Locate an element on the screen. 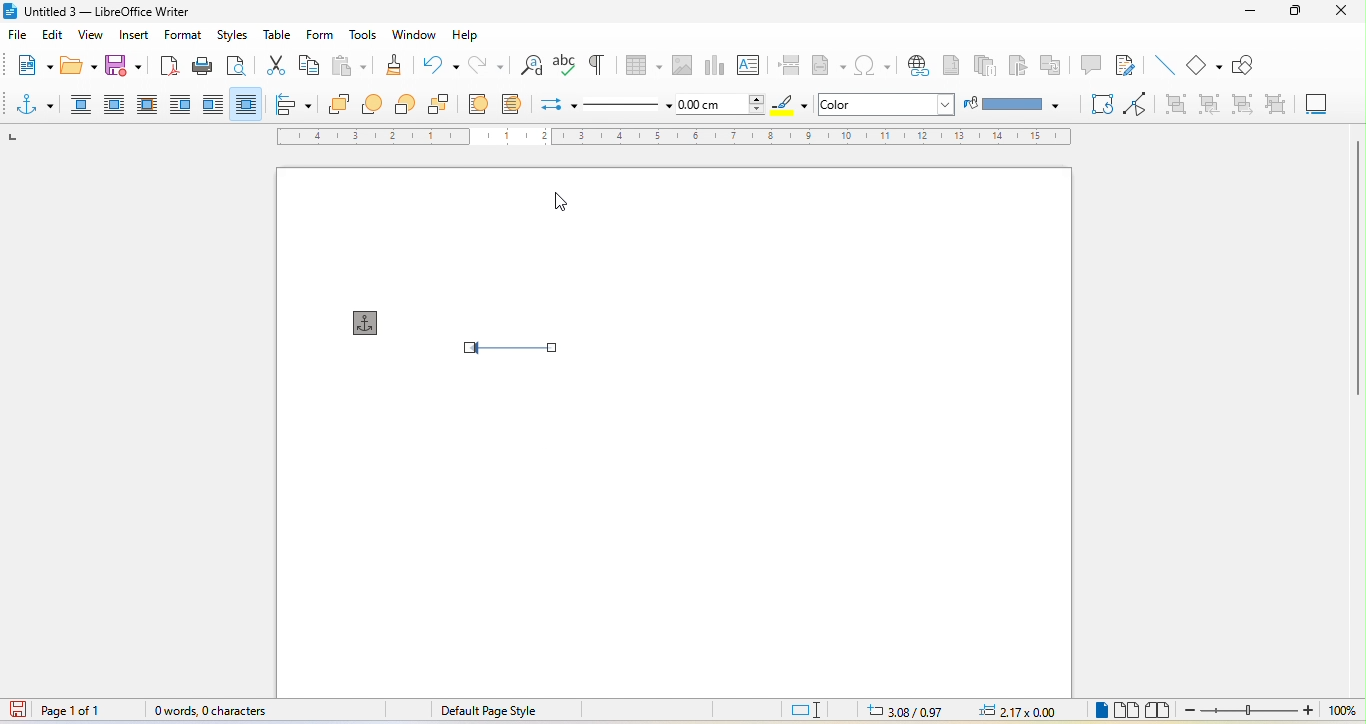 The width and height of the screenshot is (1366, 724). bring to font is located at coordinates (342, 104).